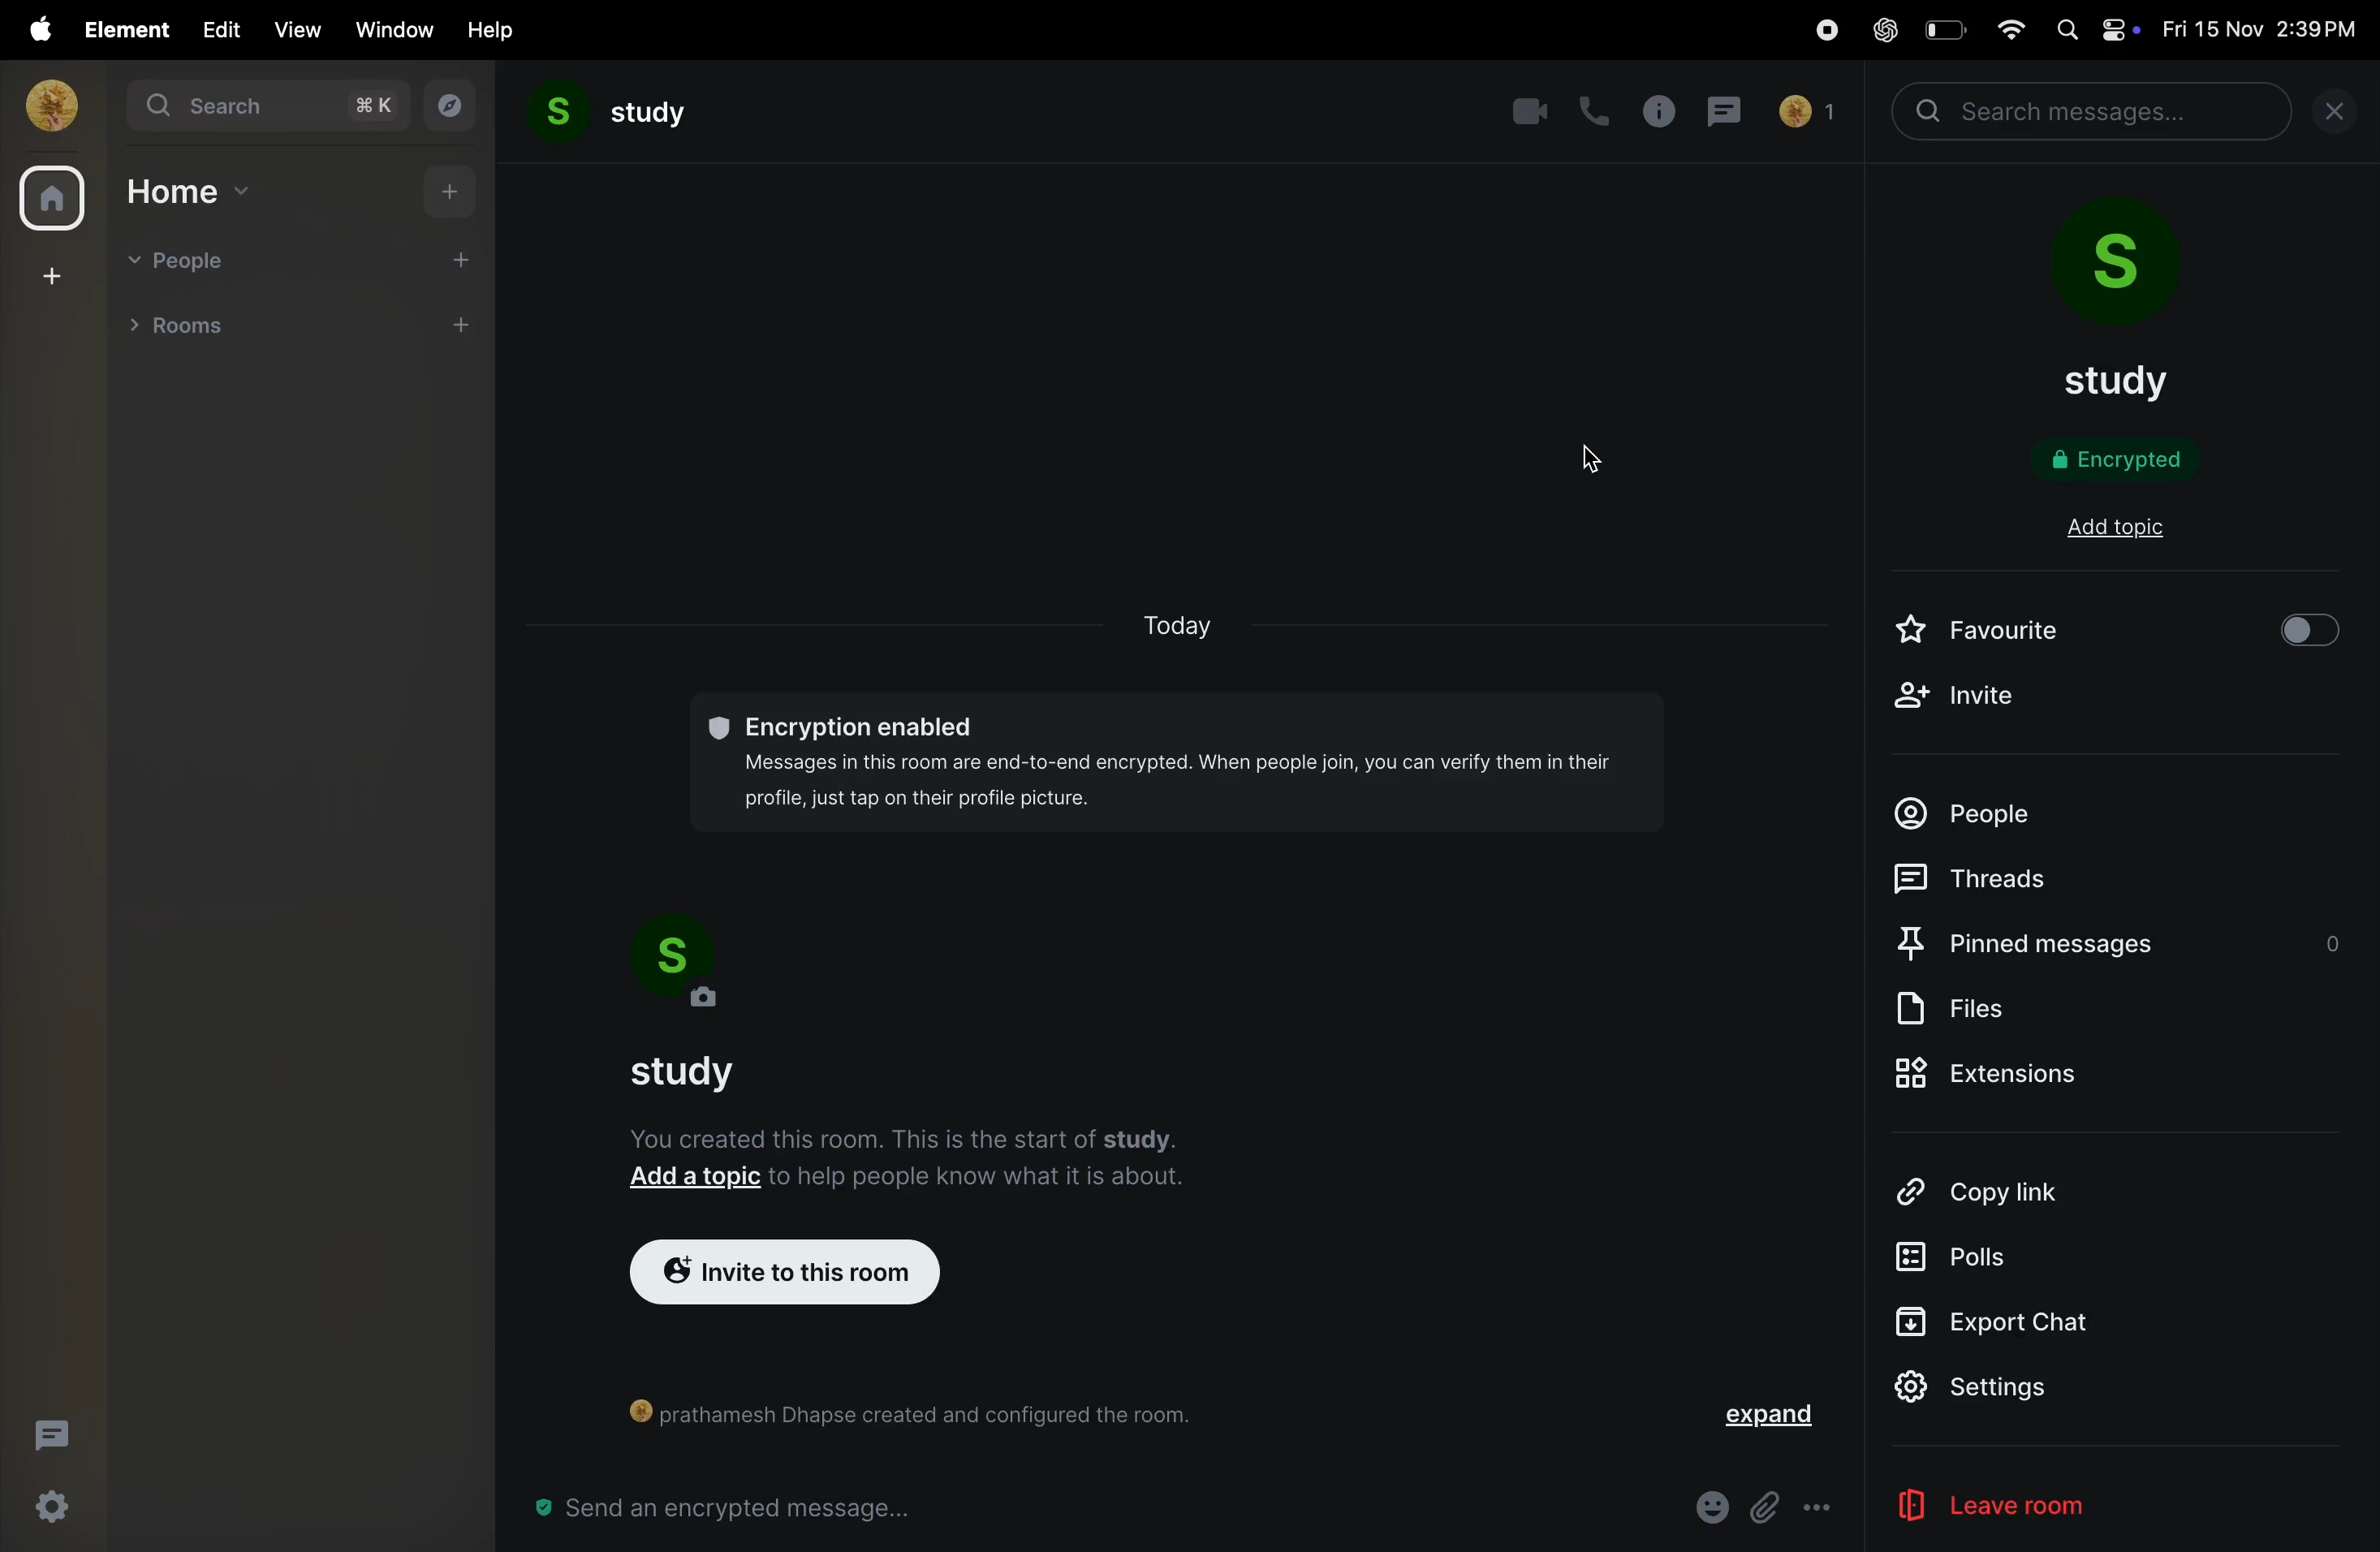 This screenshot has height=1552, width=2380. What do you see at coordinates (121, 28) in the screenshot?
I see `element menu` at bounding box center [121, 28].